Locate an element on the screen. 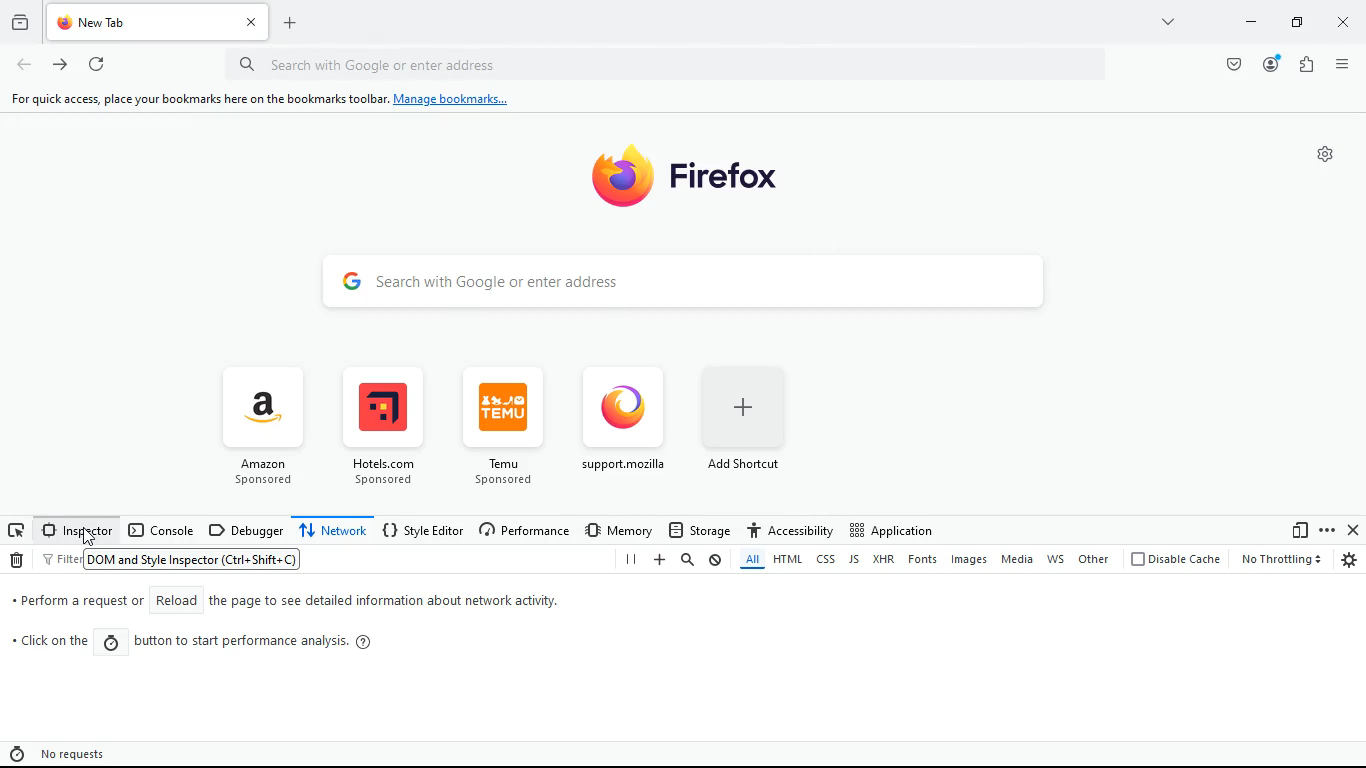  add tab is located at coordinates (287, 23).